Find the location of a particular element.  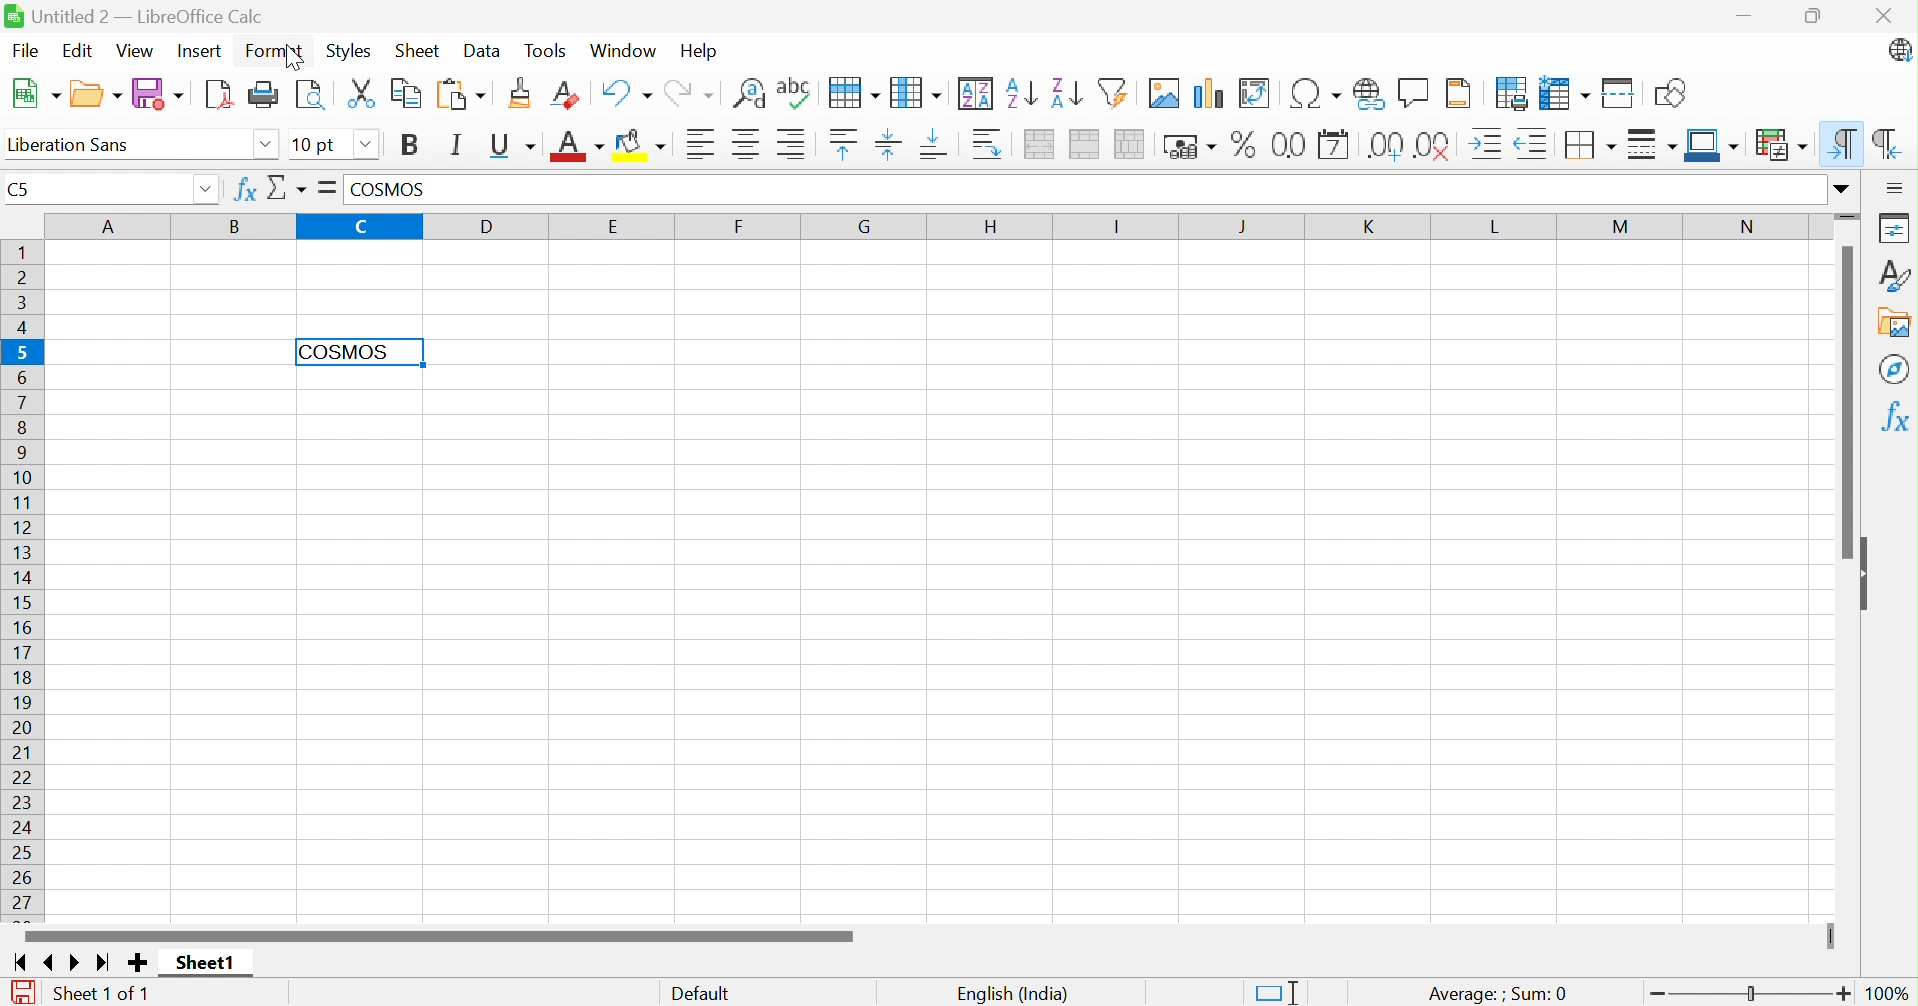

Add new Sheet is located at coordinates (137, 964).